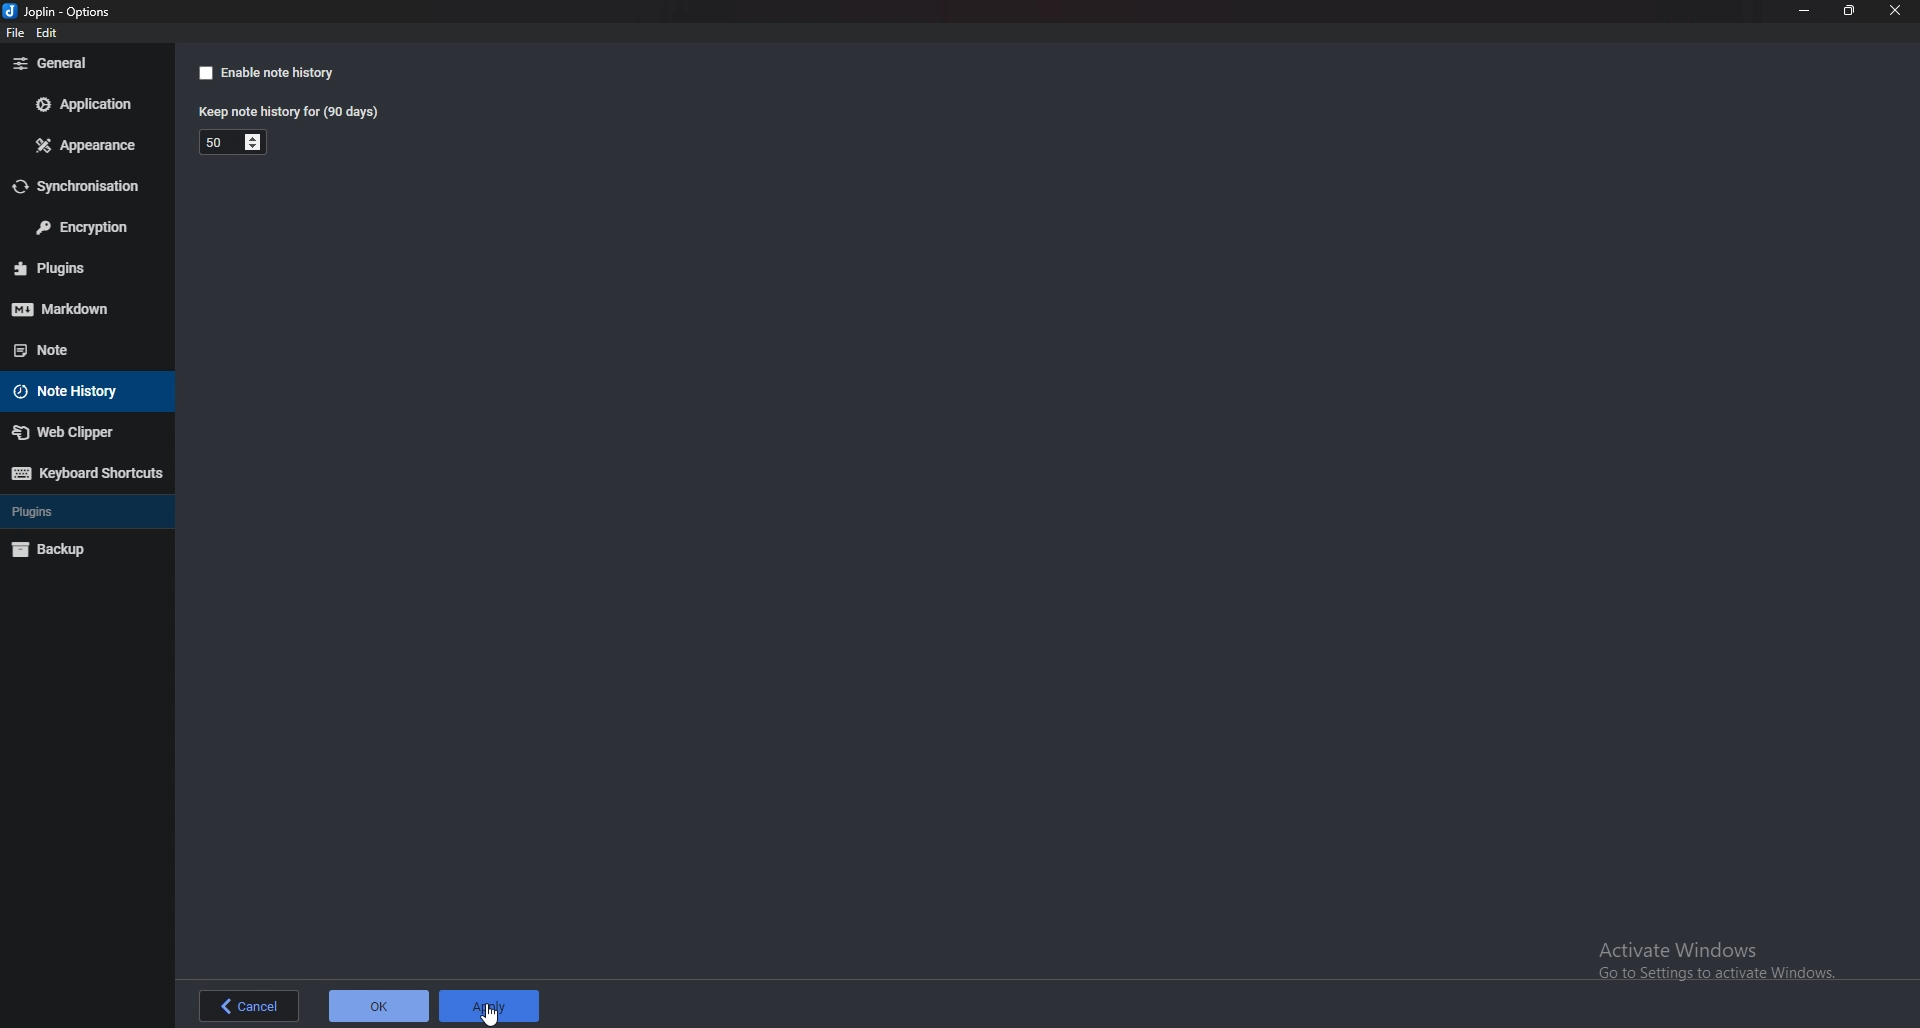  I want to click on Activate Windows
Go to Settings to activate Windows., so click(1715, 966).